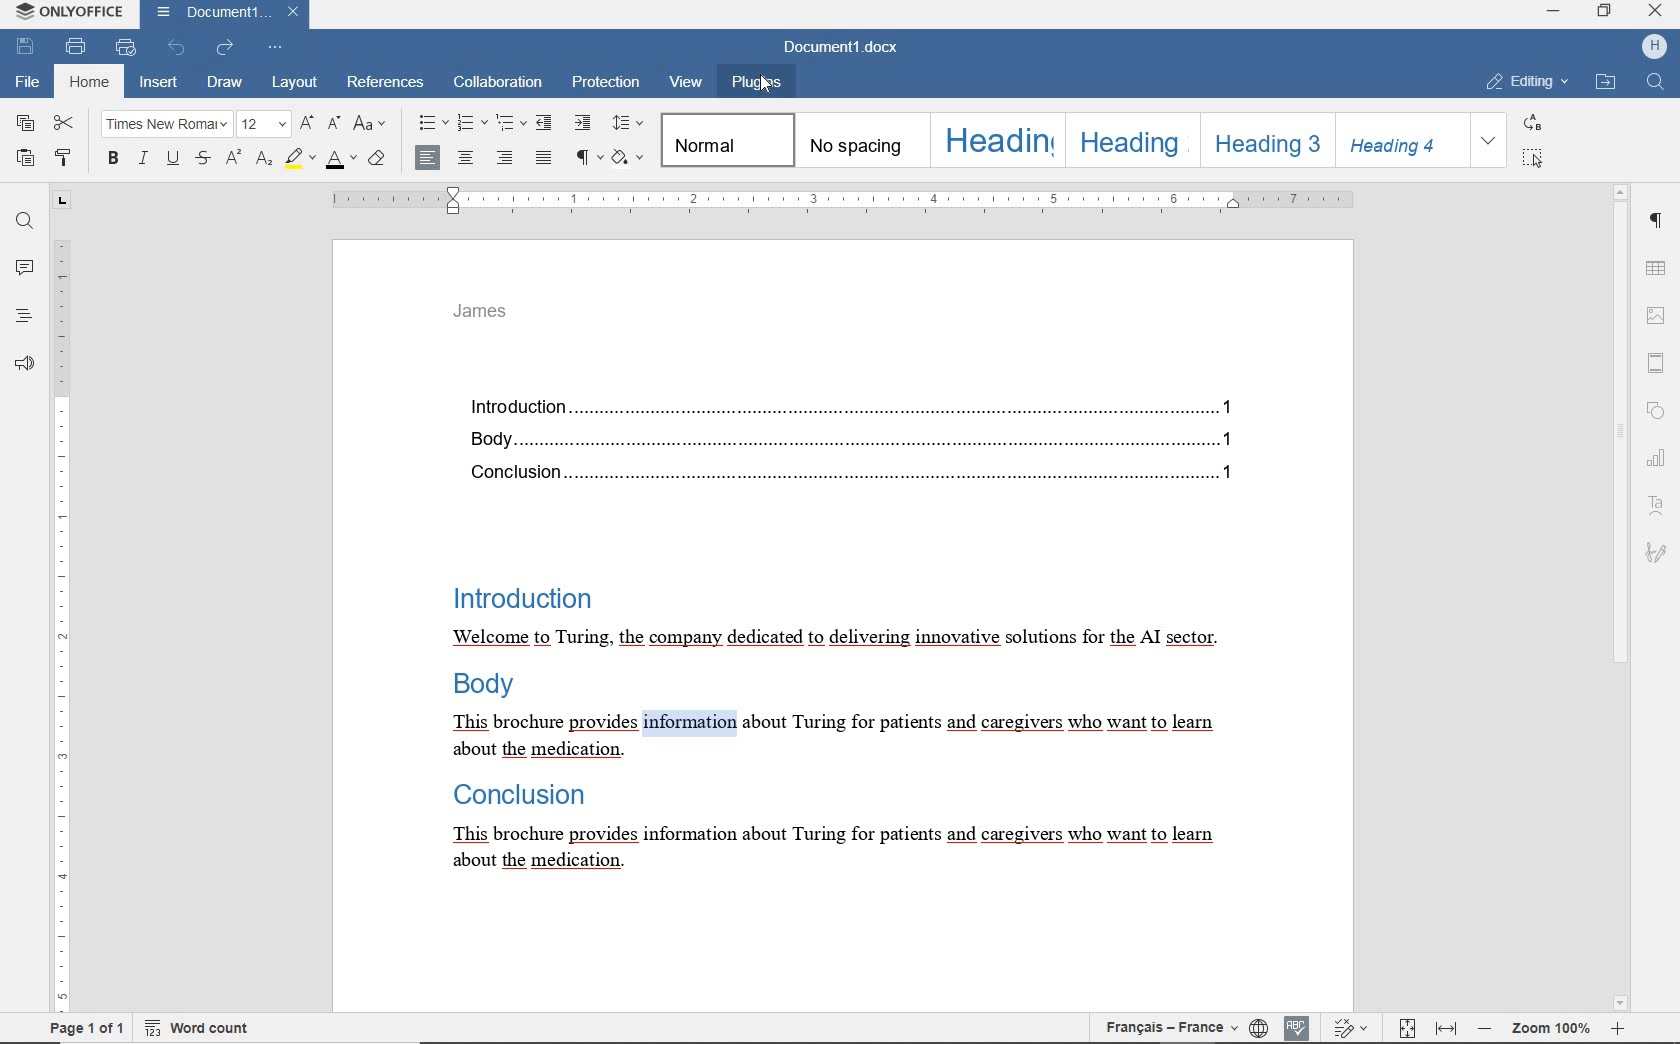 The width and height of the screenshot is (1680, 1044). Describe the element at coordinates (172, 160) in the screenshot. I see `UNDERLINE` at that location.